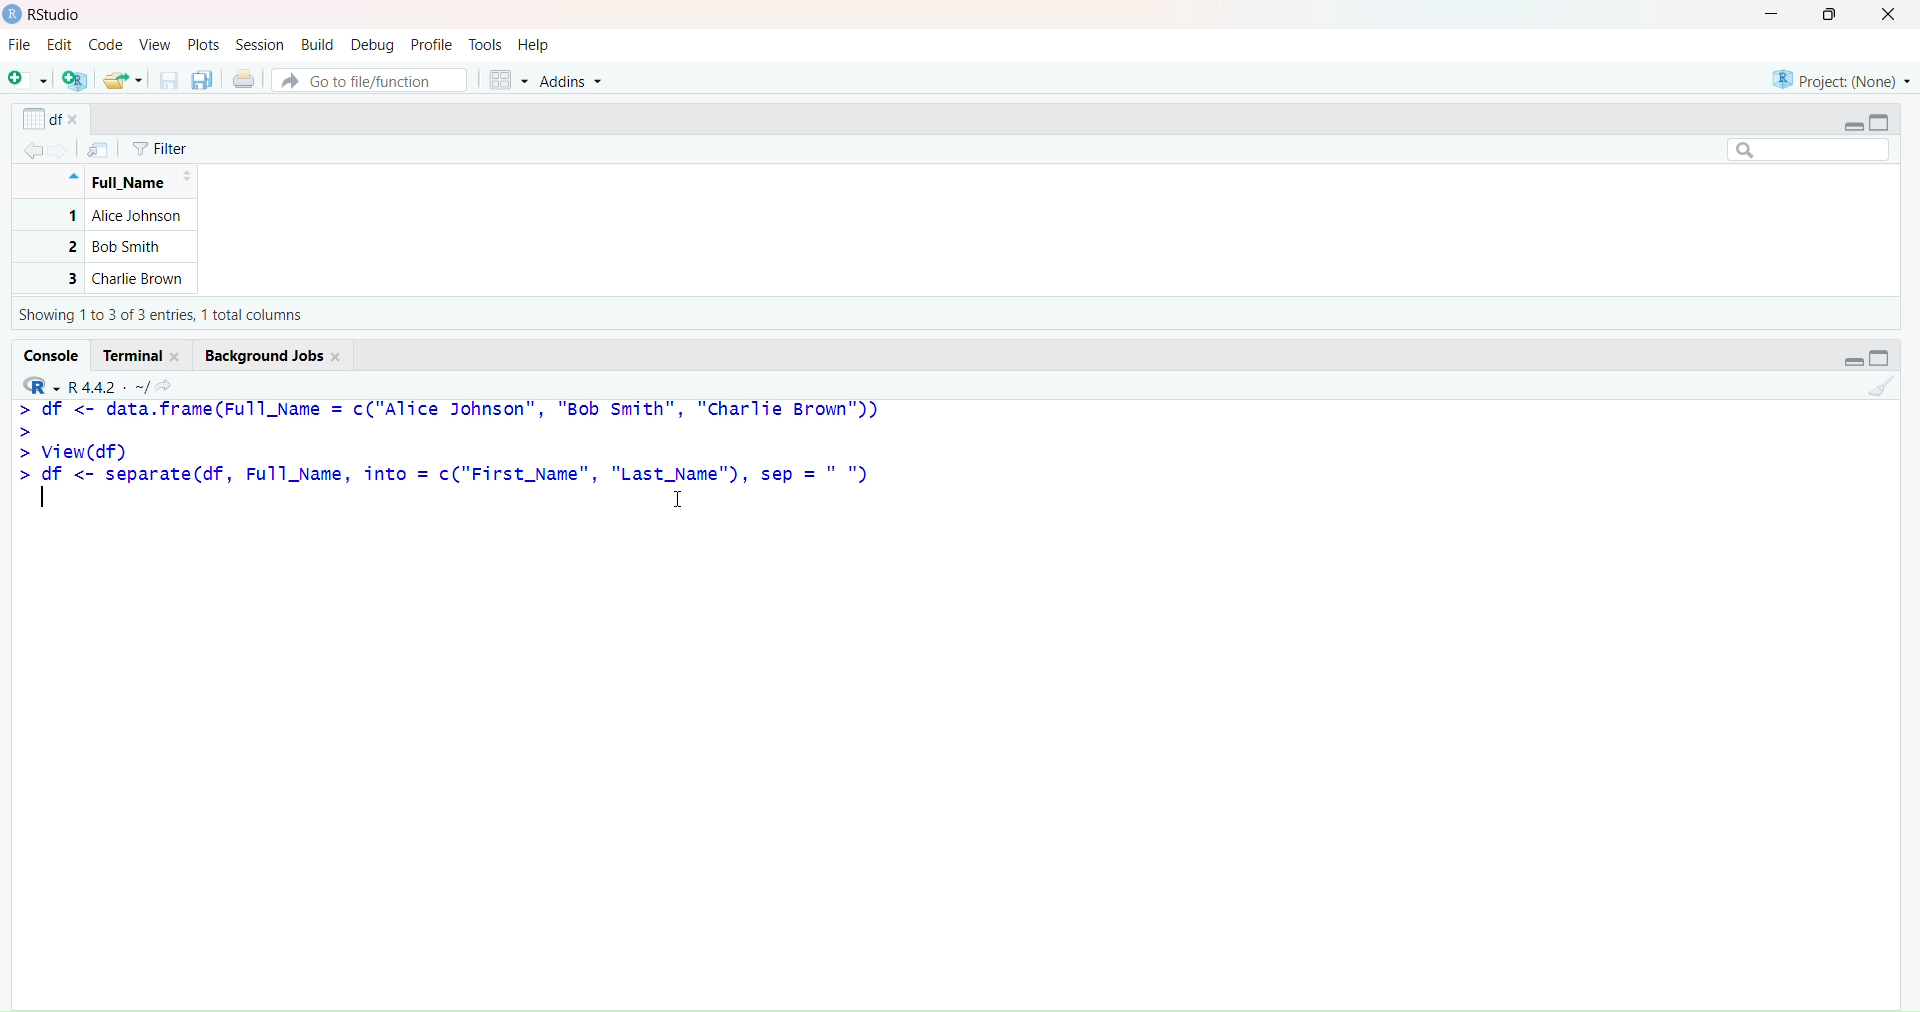 Image resolution: width=1920 pixels, height=1012 pixels. I want to click on Maximize, so click(1887, 122).